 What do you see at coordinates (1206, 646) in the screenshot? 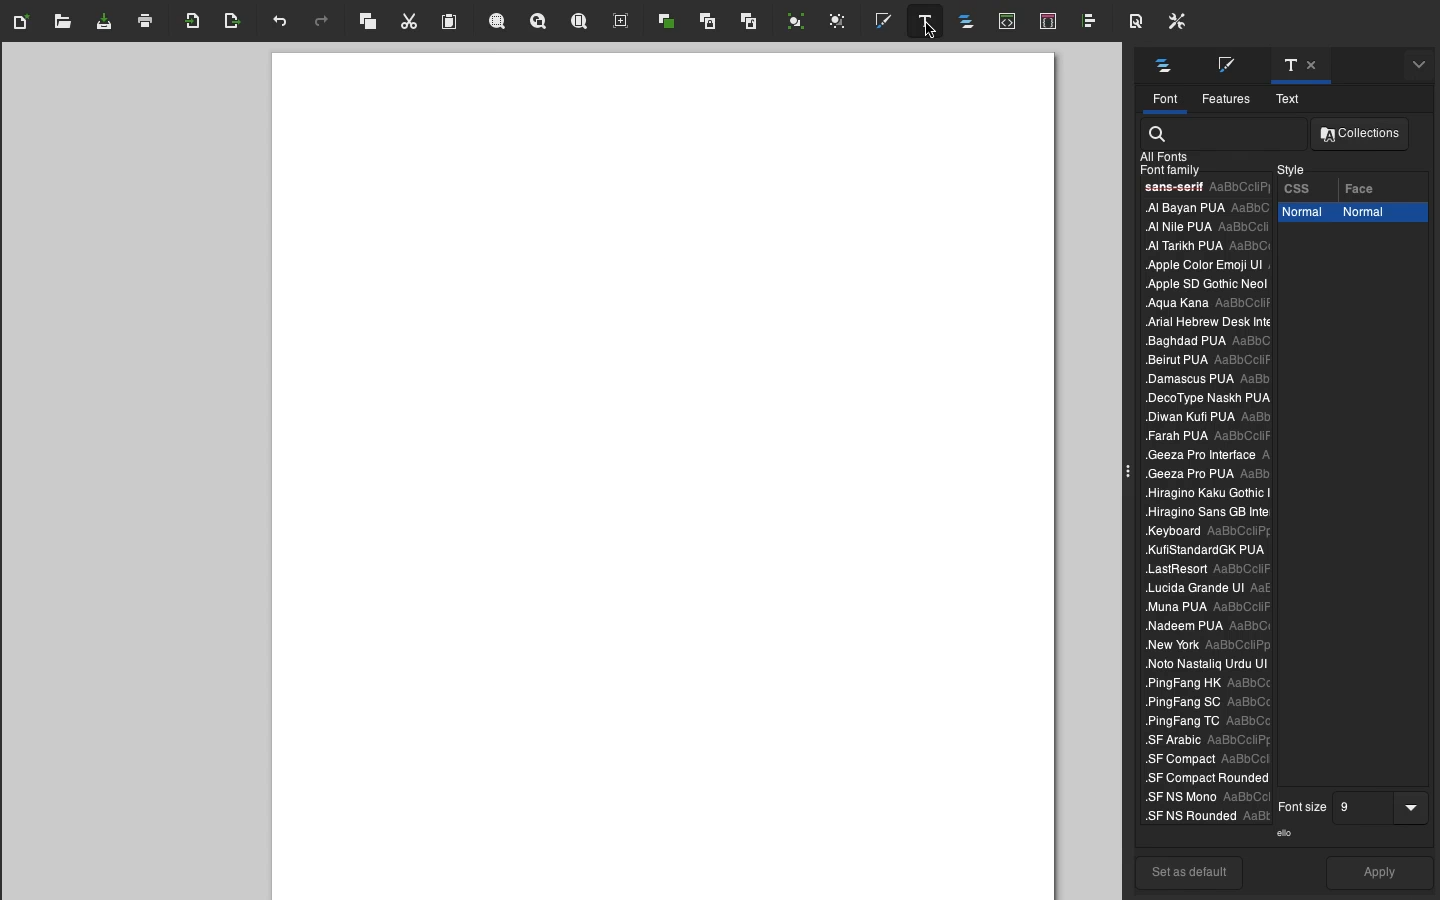
I see `.New York` at bounding box center [1206, 646].